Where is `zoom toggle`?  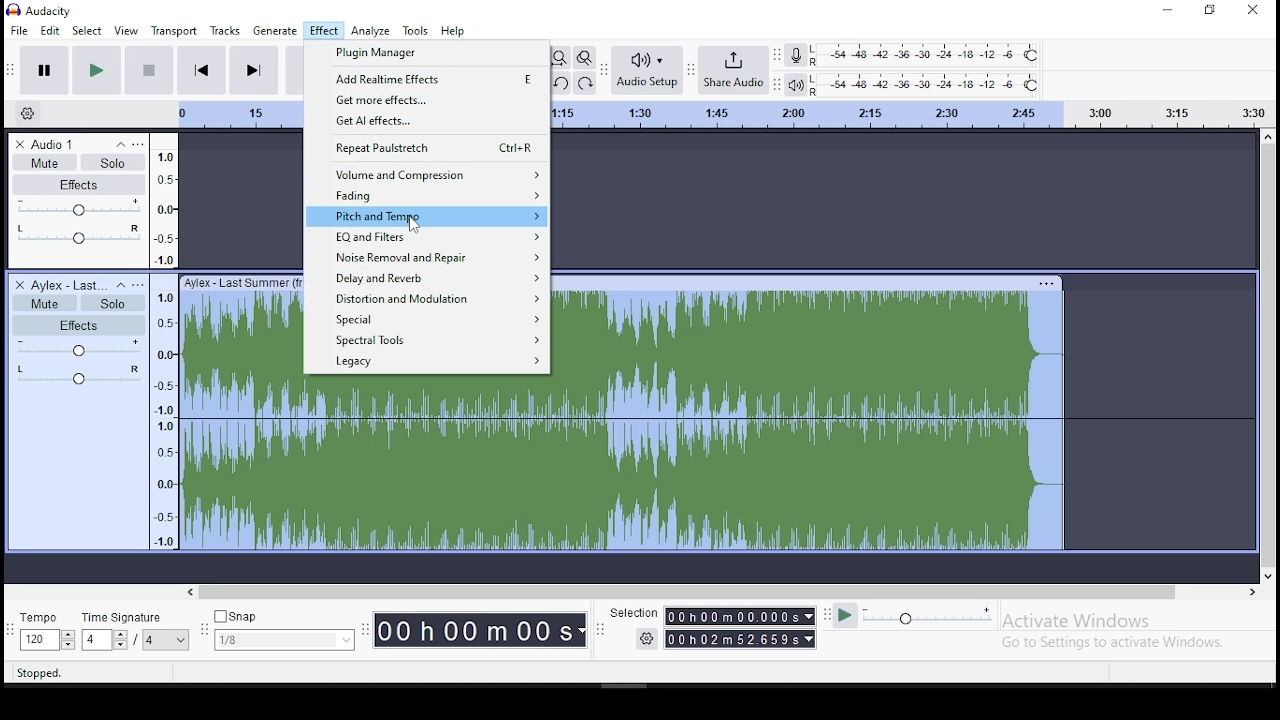 zoom toggle is located at coordinates (585, 58).